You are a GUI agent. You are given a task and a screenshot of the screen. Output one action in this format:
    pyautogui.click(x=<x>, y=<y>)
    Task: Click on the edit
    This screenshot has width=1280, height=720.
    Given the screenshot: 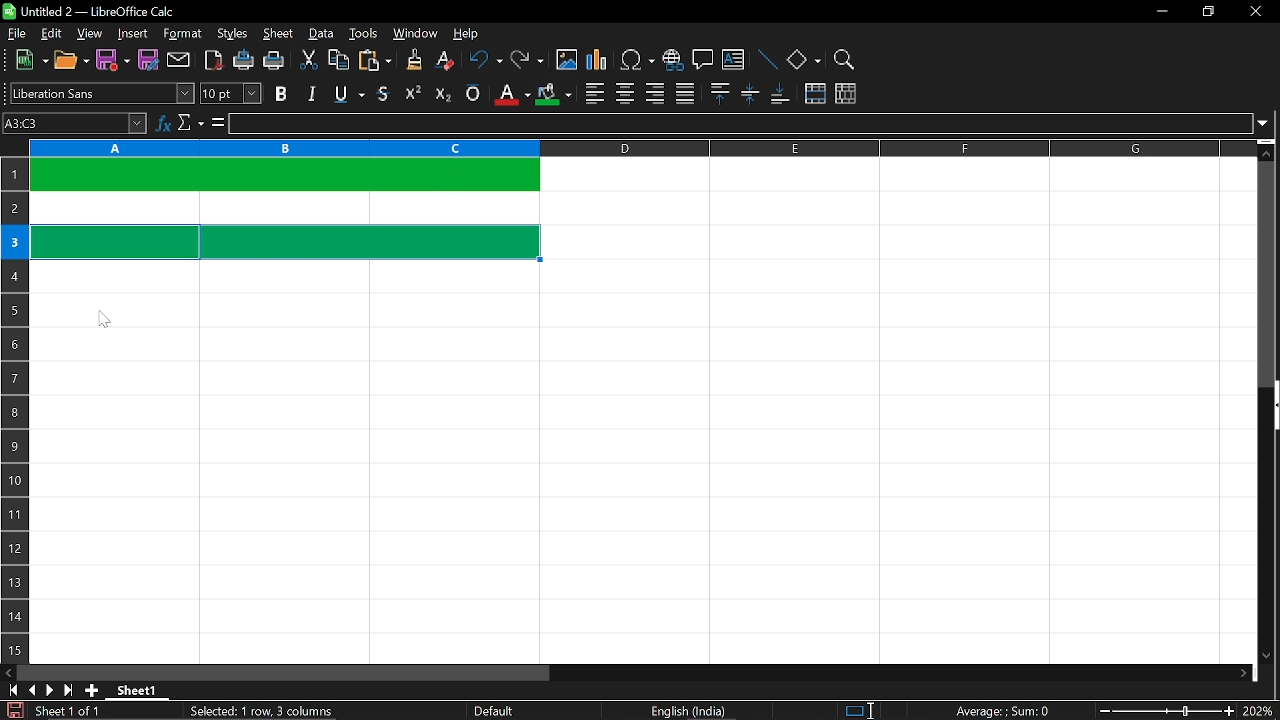 What is the action you would take?
    pyautogui.click(x=48, y=34)
    